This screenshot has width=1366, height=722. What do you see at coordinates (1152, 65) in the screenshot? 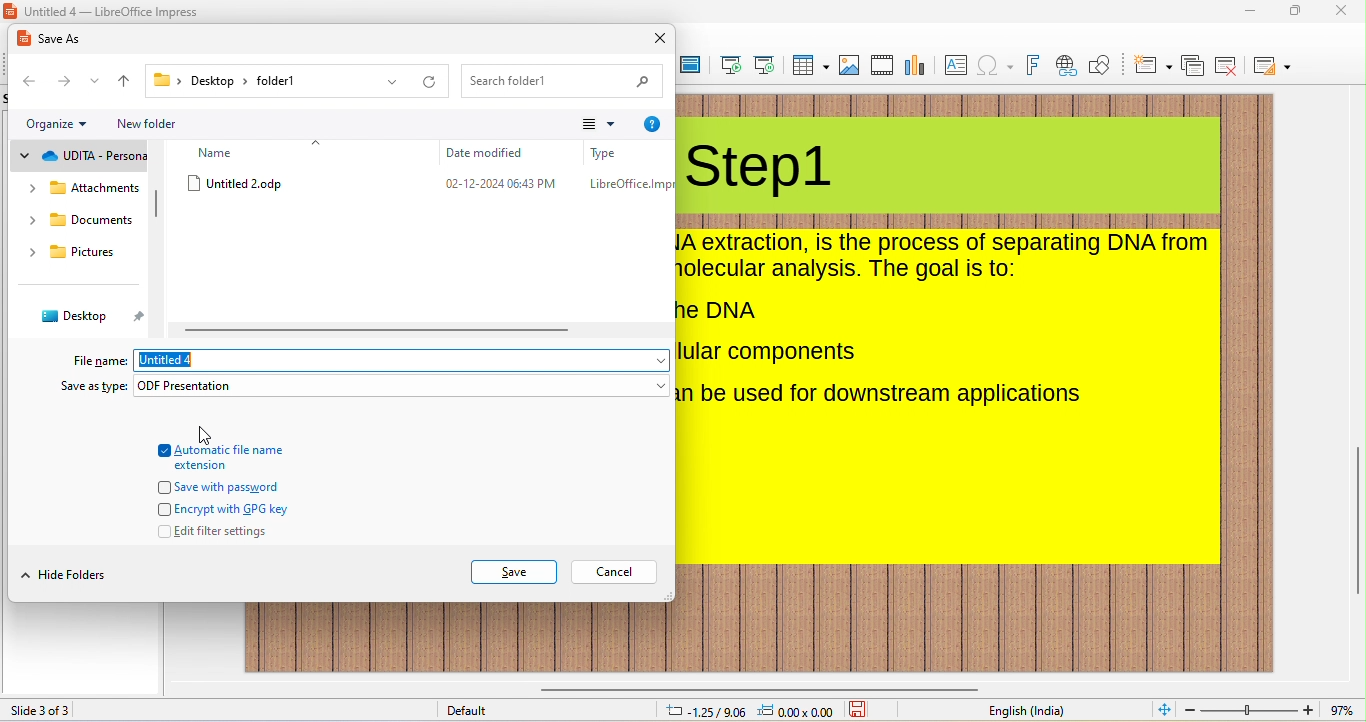
I see `new slide` at bounding box center [1152, 65].